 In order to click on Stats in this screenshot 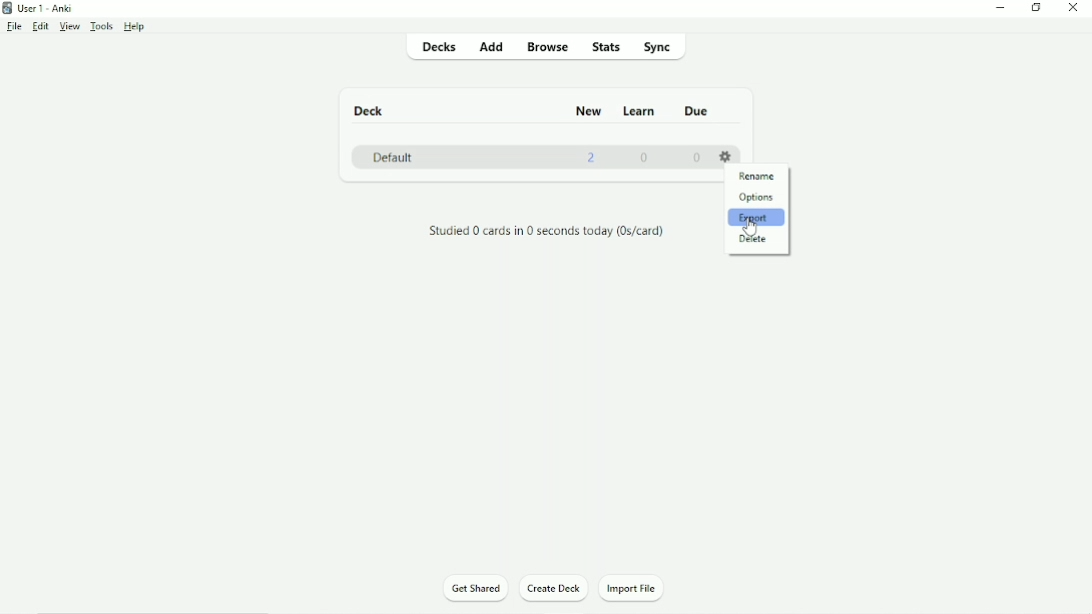, I will do `click(604, 47)`.